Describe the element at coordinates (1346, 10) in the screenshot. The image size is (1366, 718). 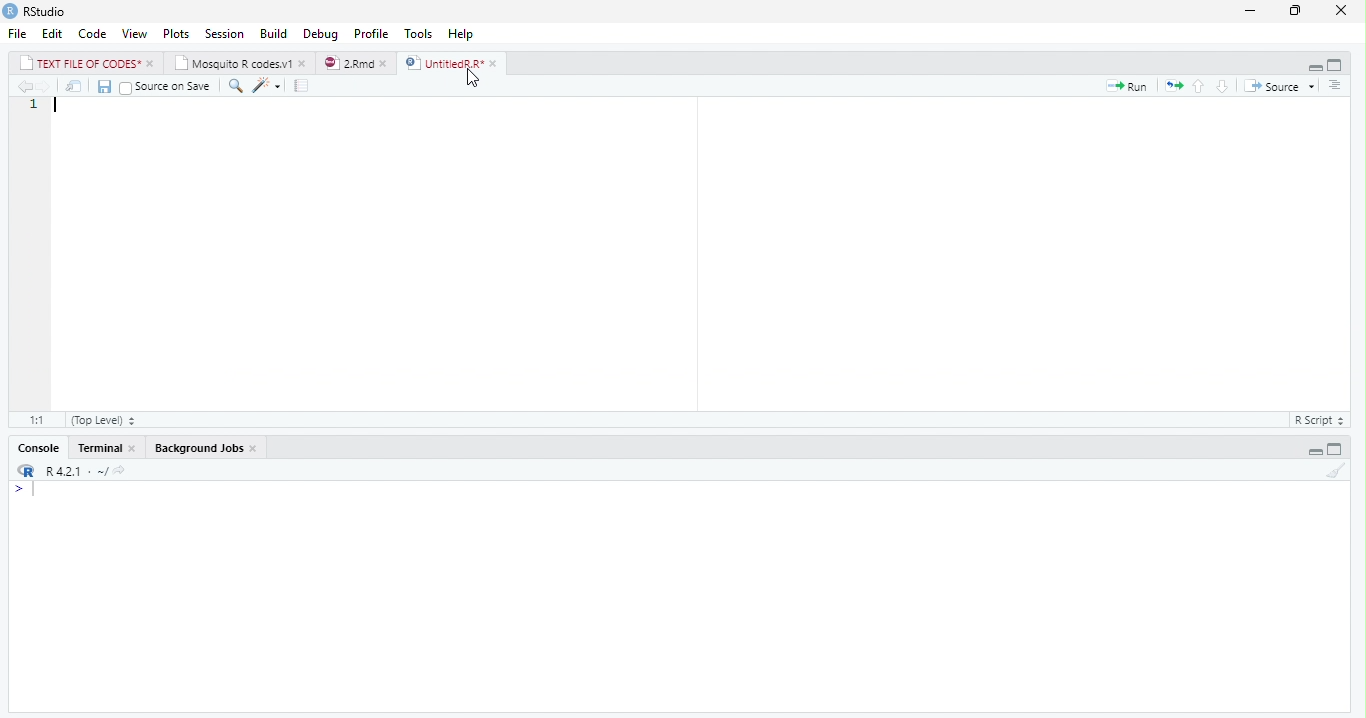
I see `close` at that location.